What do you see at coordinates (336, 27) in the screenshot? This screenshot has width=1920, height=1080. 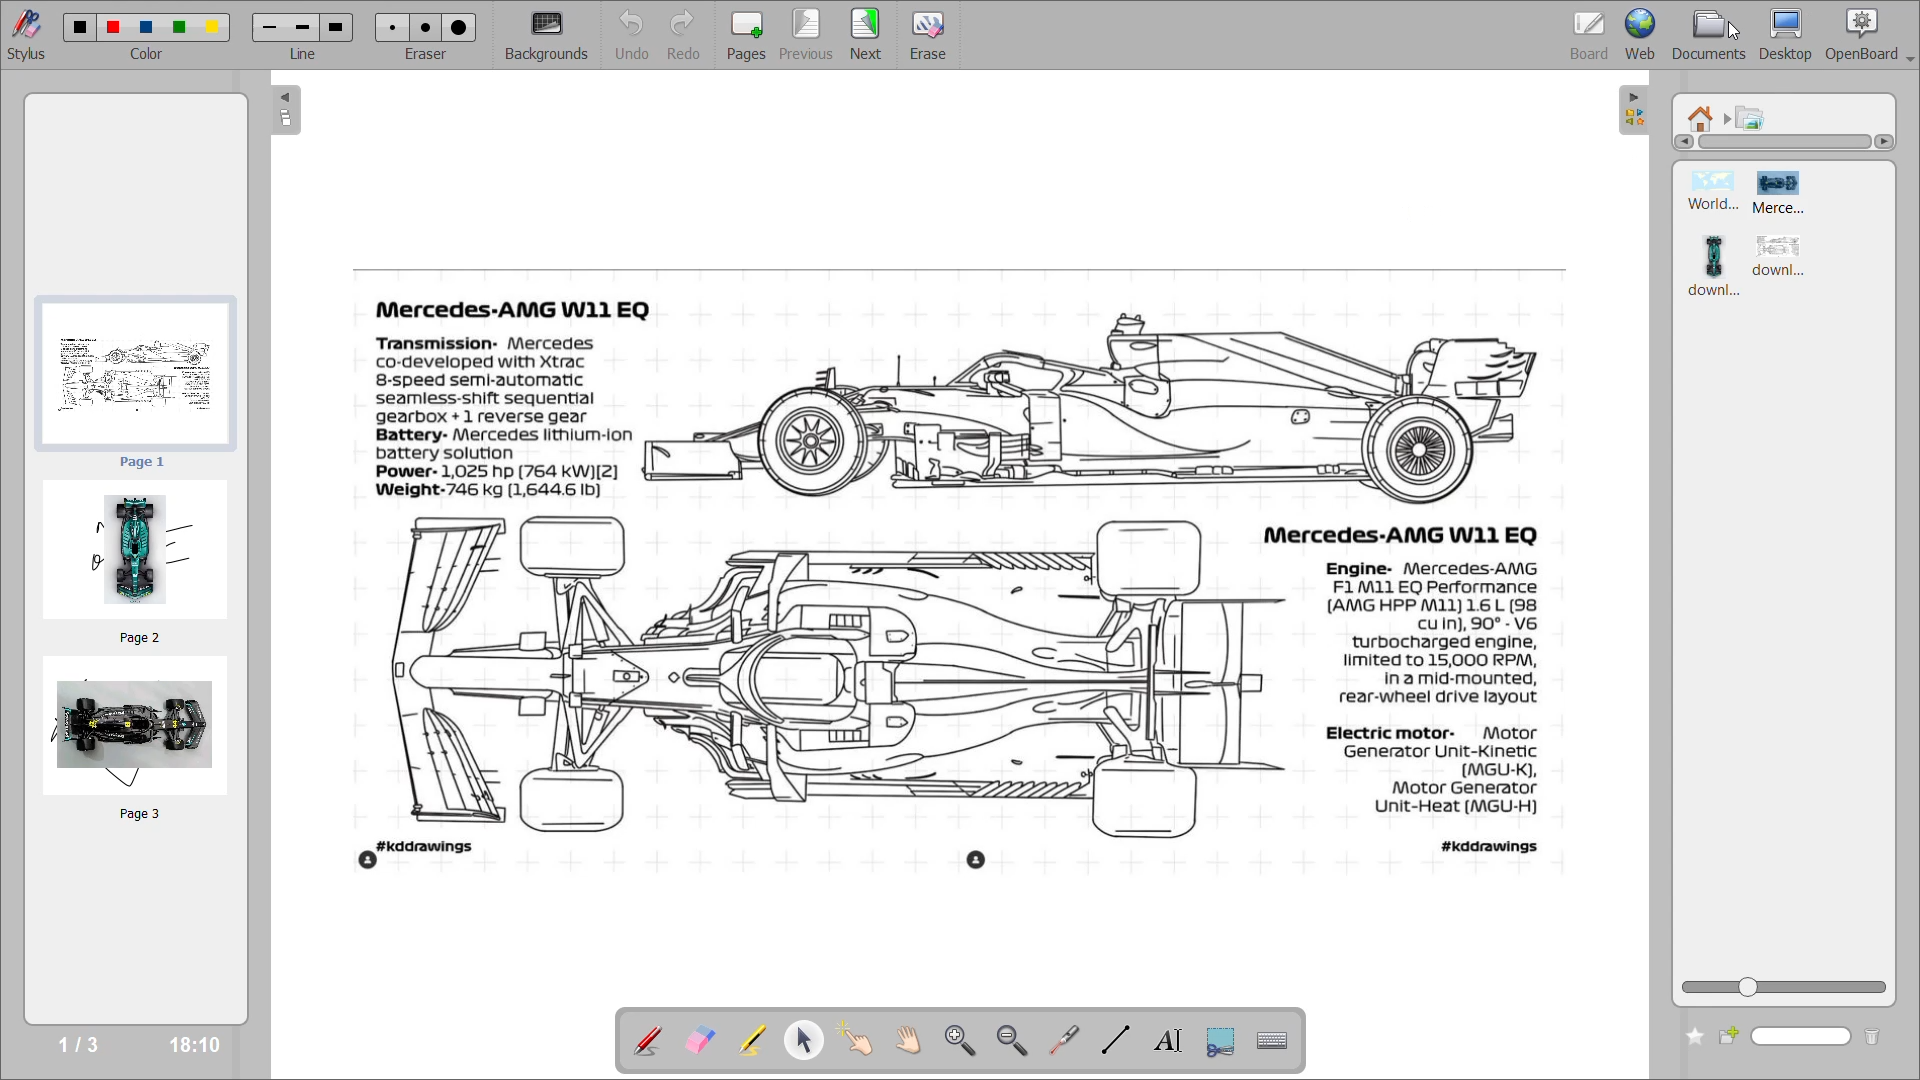 I see `line3` at bounding box center [336, 27].